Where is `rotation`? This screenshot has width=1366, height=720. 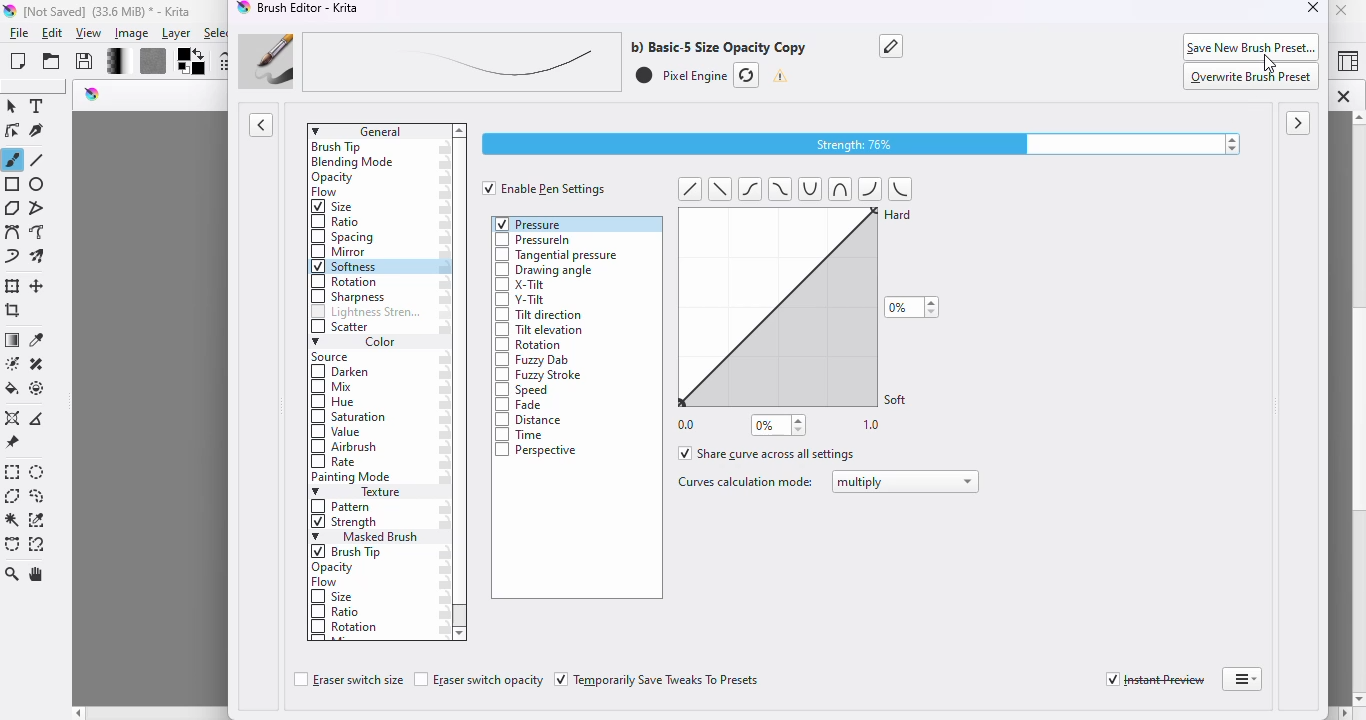
rotation is located at coordinates (528, 346).